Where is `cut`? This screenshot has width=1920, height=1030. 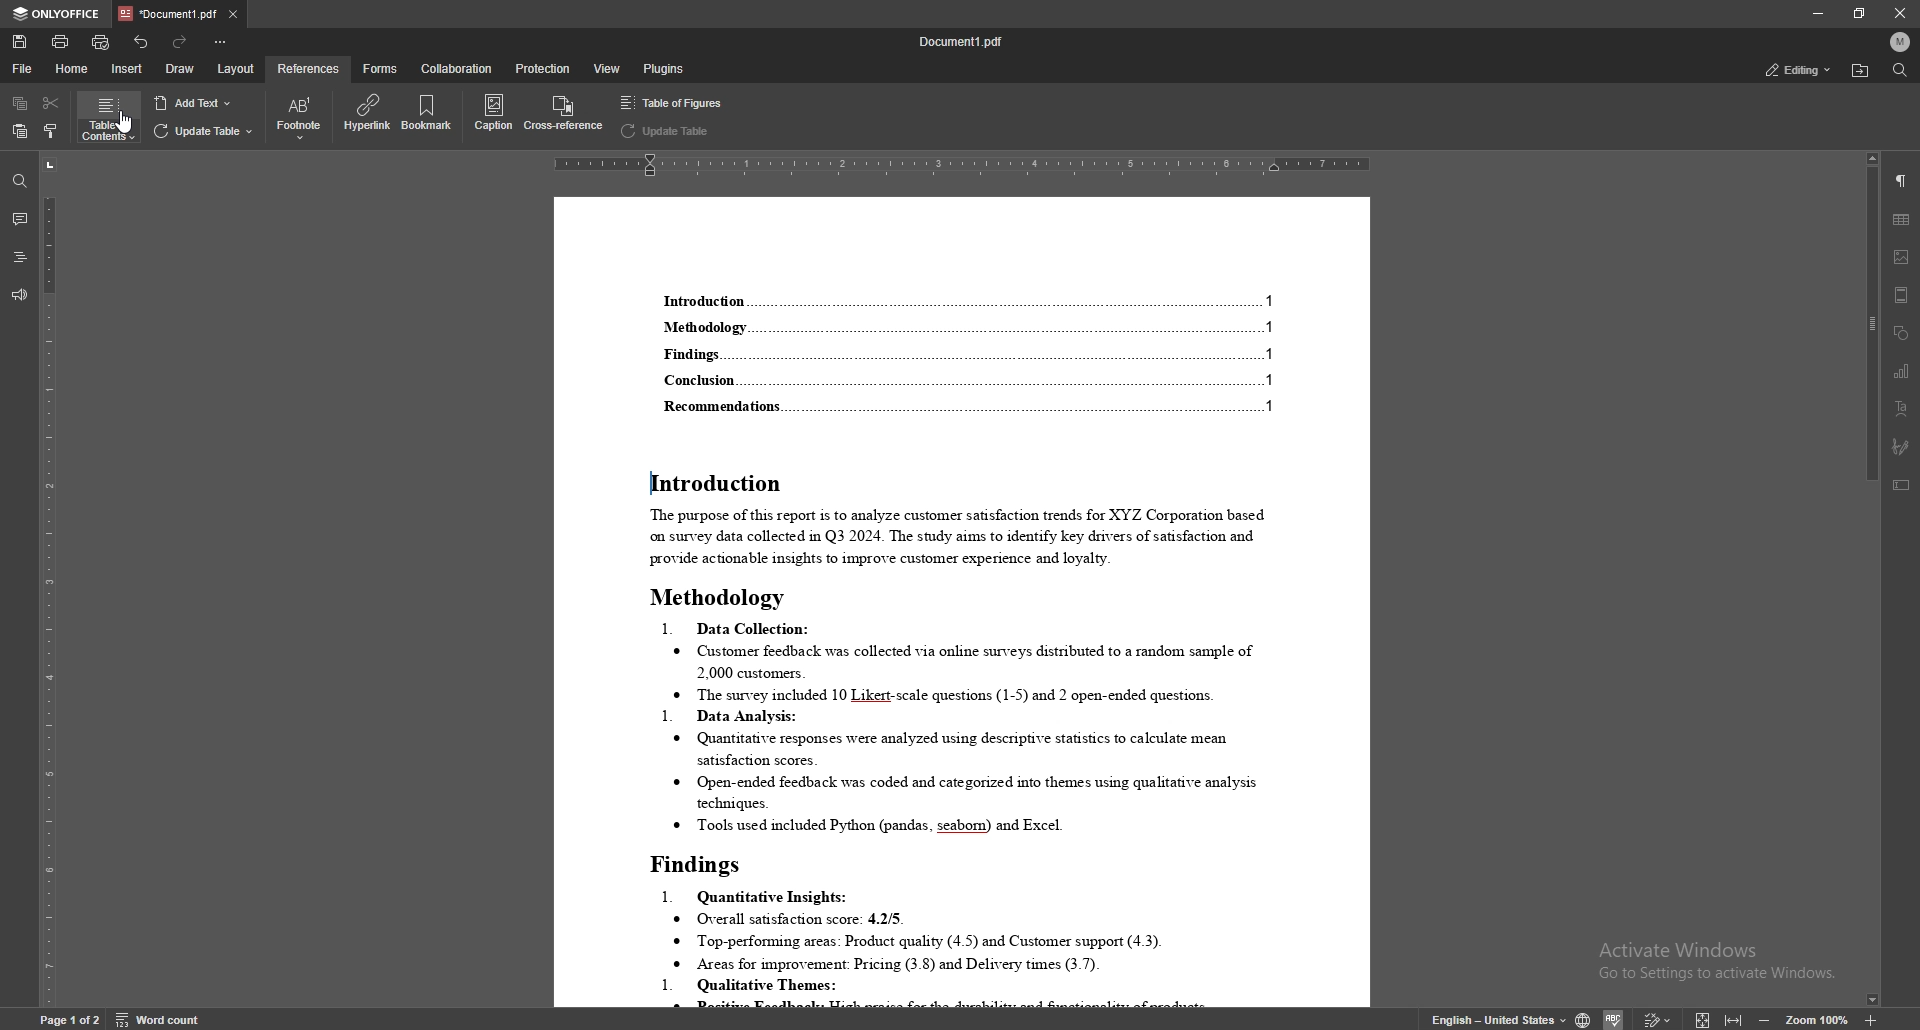
cut is located at coordinates (53, 104).